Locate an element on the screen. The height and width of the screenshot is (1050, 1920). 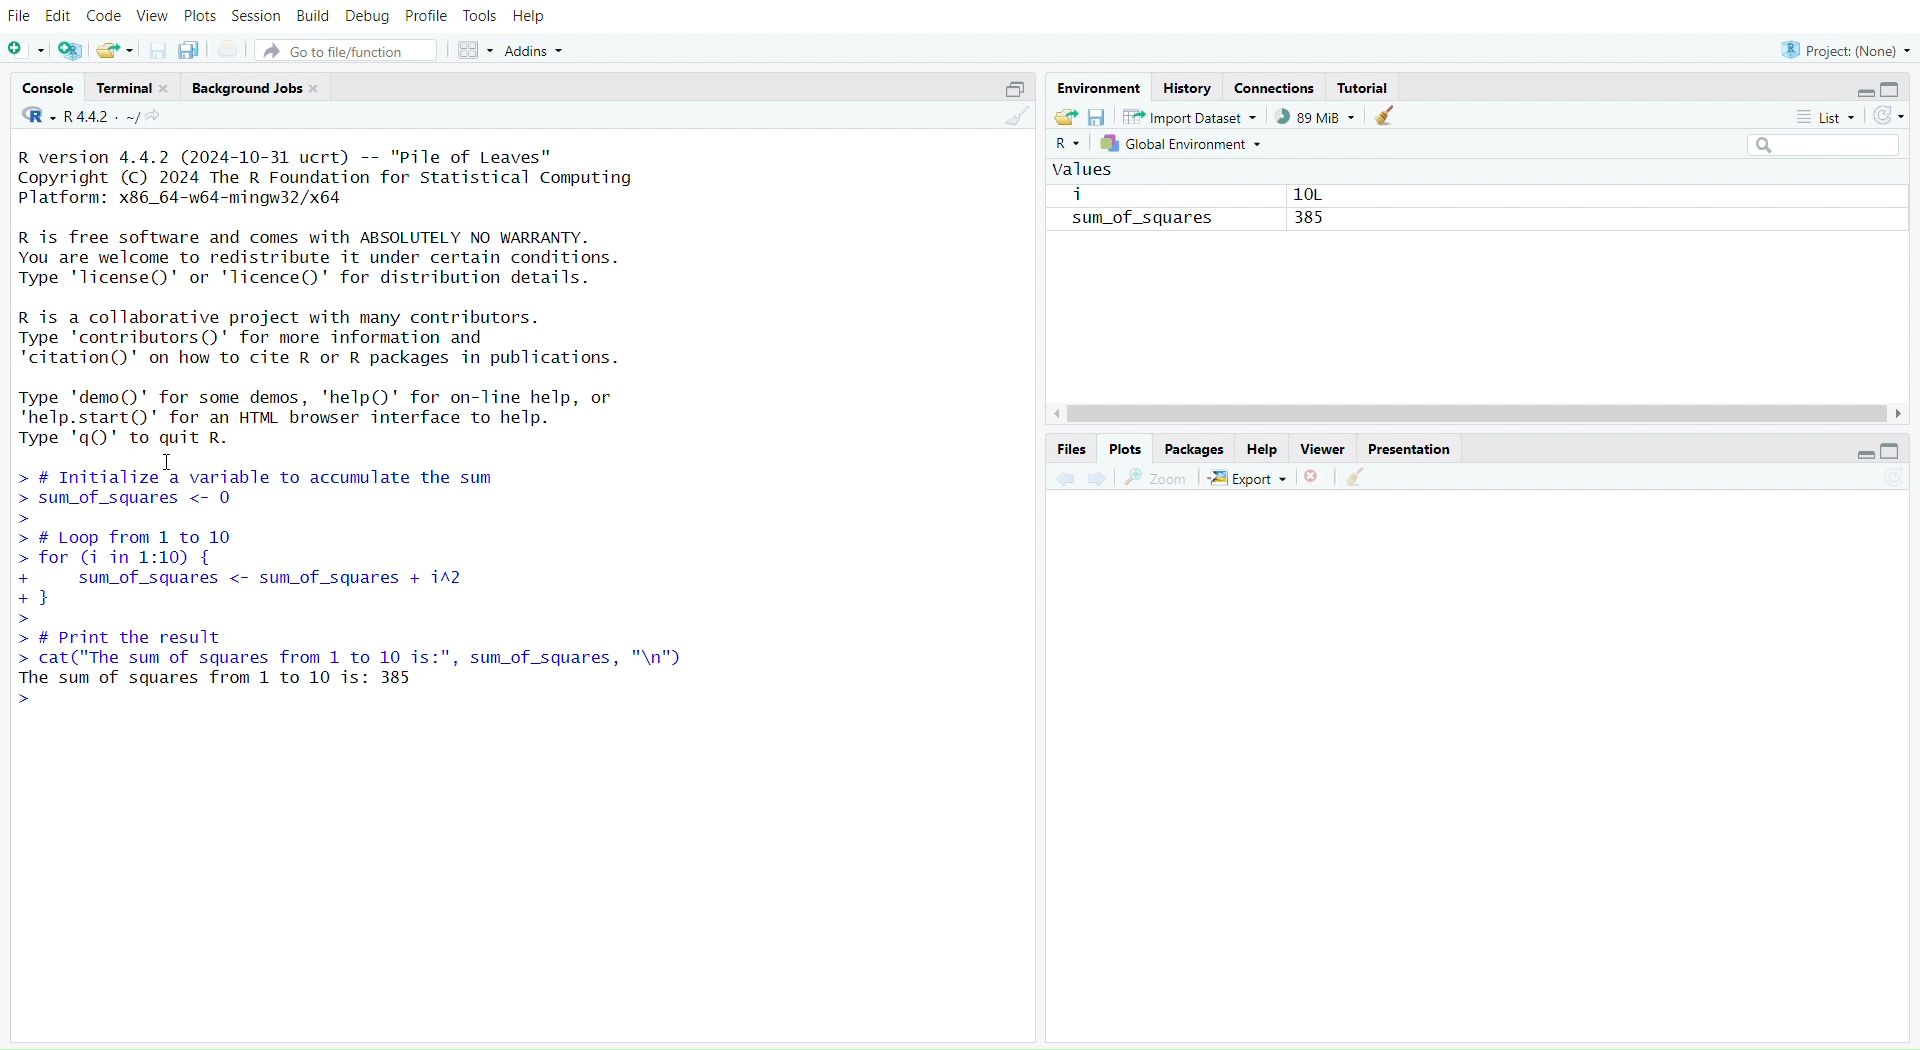
session is located at coordinates (256, 14).